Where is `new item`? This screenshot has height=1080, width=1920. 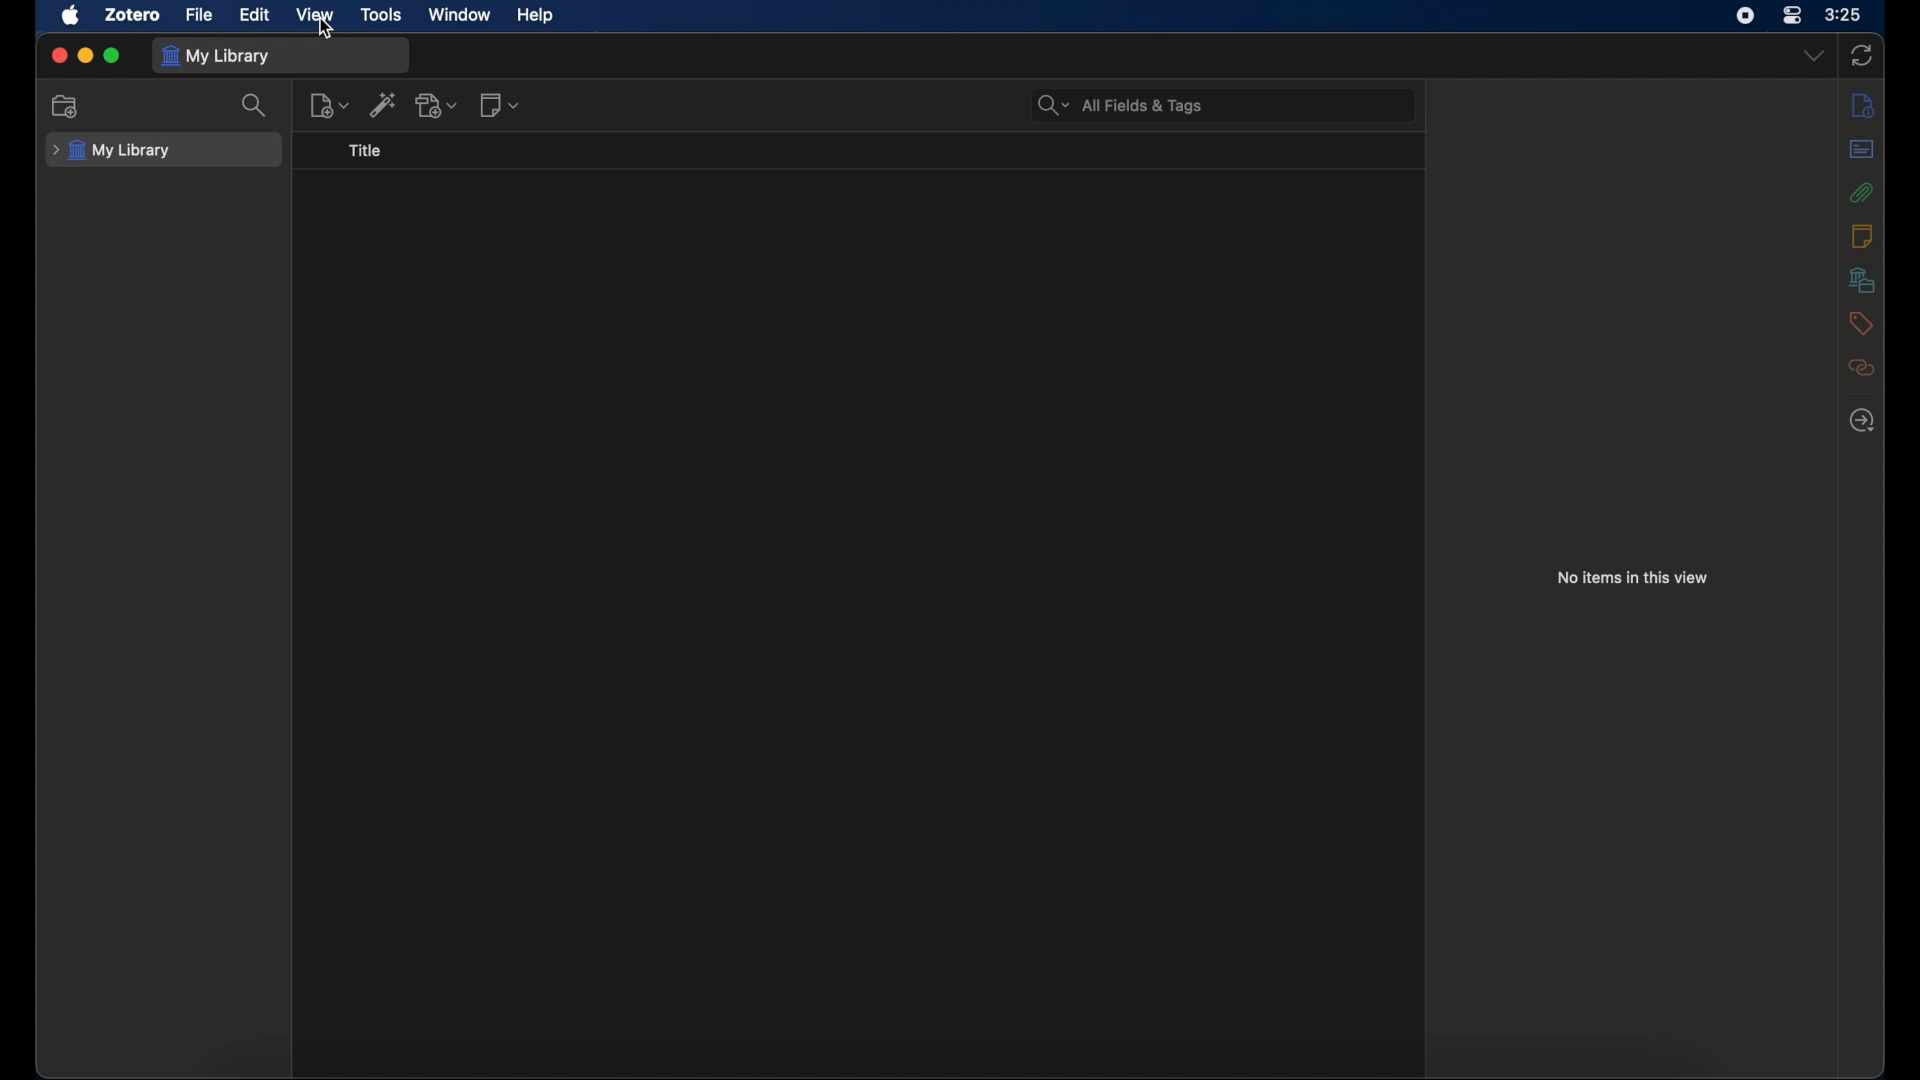 new item is located at coordinates (329, 105).